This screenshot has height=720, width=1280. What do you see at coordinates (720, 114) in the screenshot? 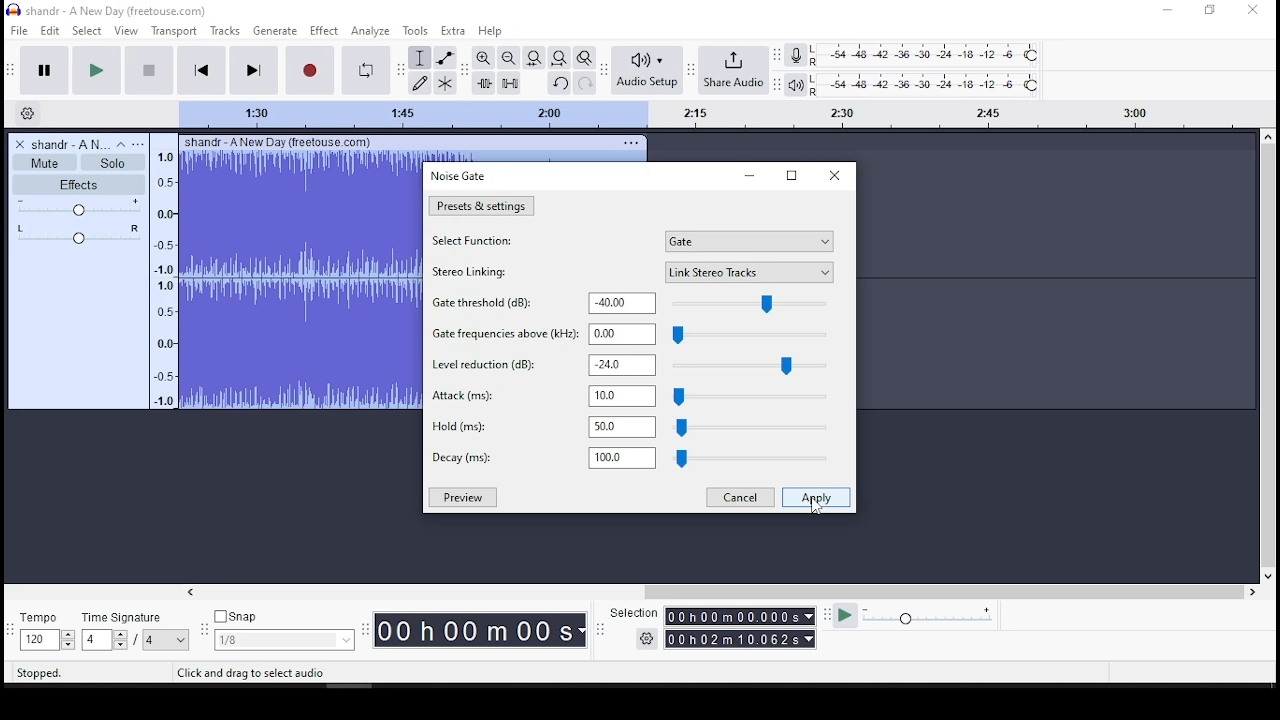
I see `track's timing` at bounding box center [720, 114].